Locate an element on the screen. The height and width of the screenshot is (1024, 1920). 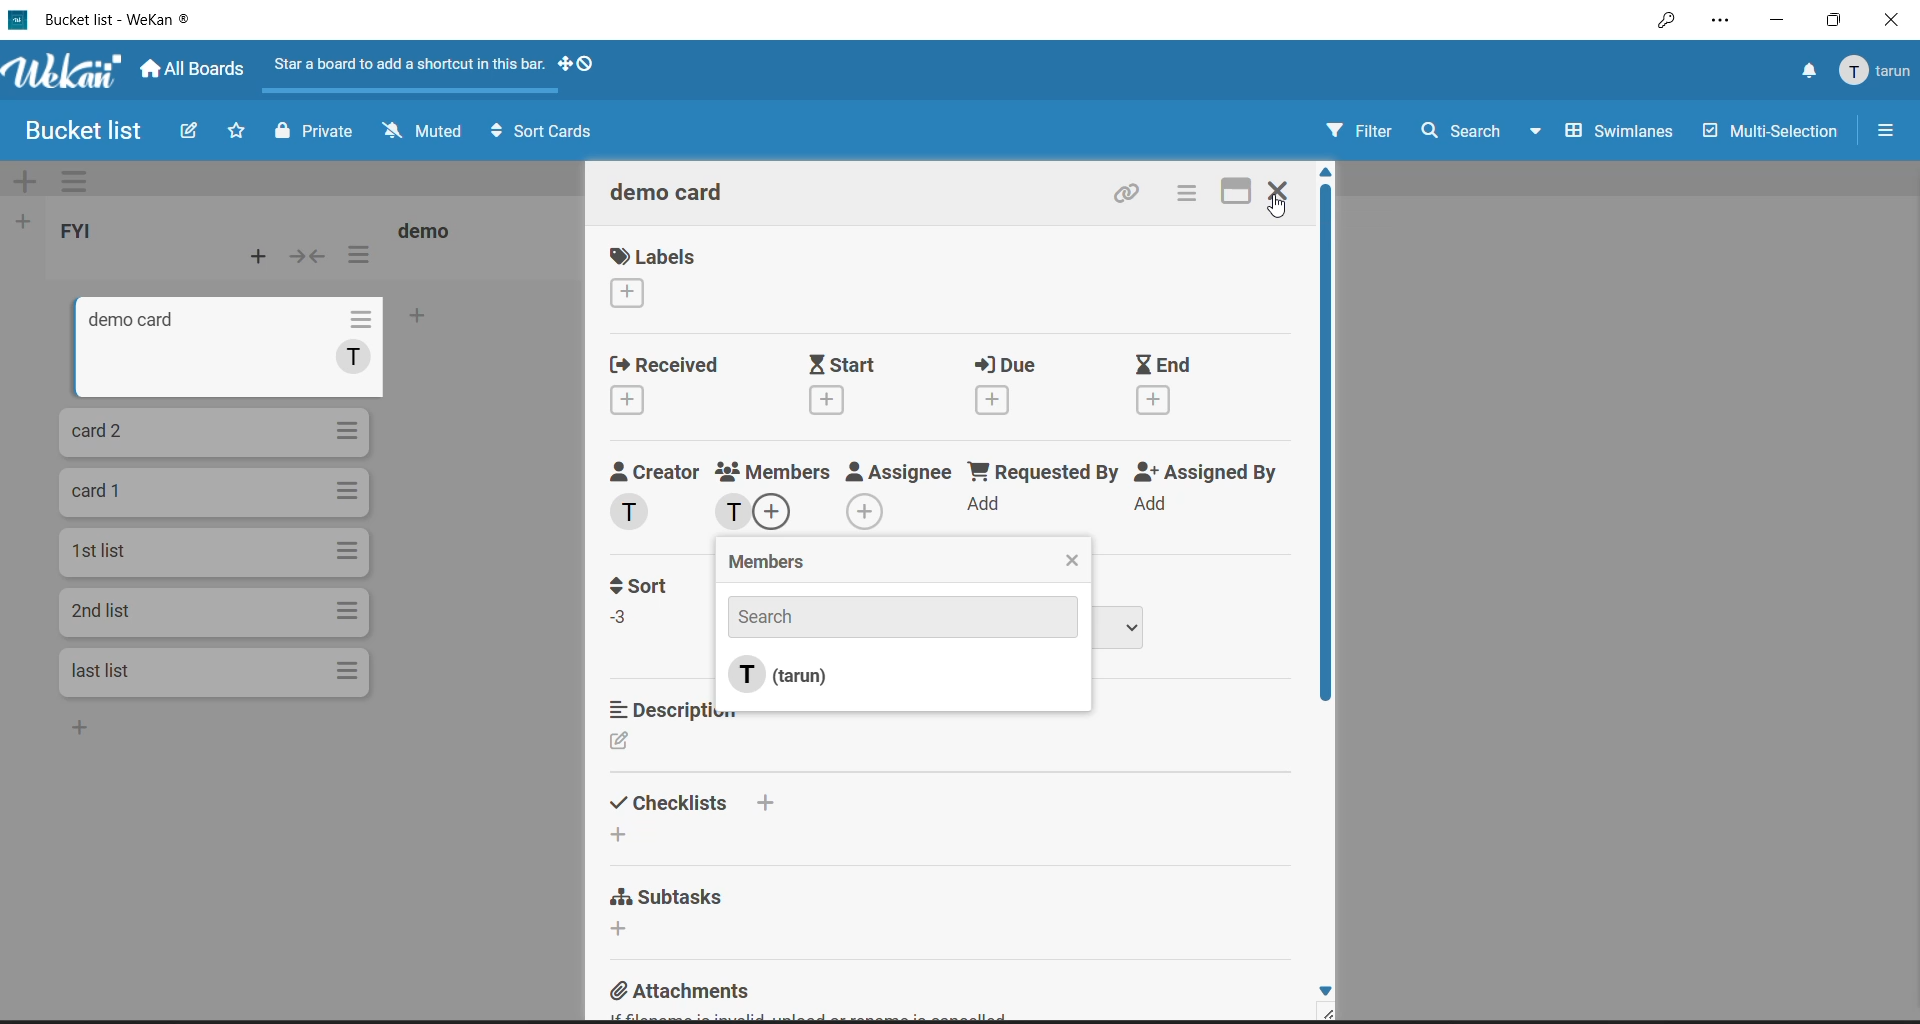
card actions is located at coordinates (1192, 192).